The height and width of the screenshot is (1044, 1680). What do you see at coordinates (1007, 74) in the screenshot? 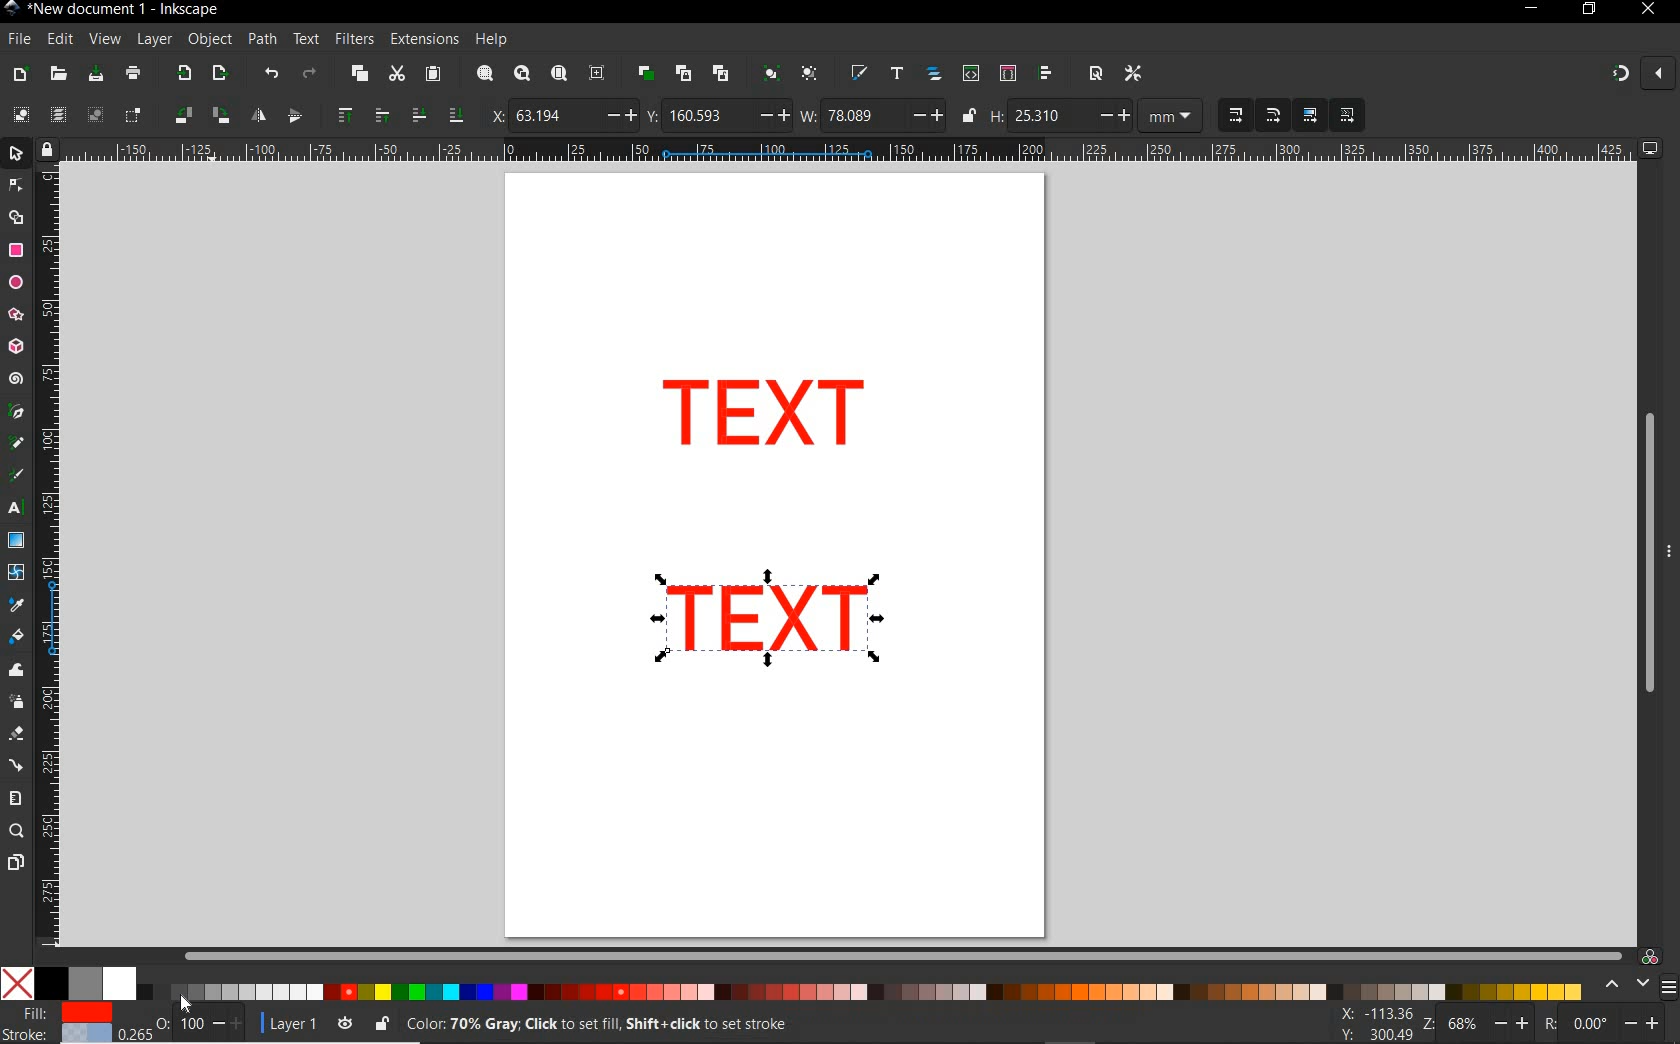
I see `open selectors` at bounding box center [1007, 74].